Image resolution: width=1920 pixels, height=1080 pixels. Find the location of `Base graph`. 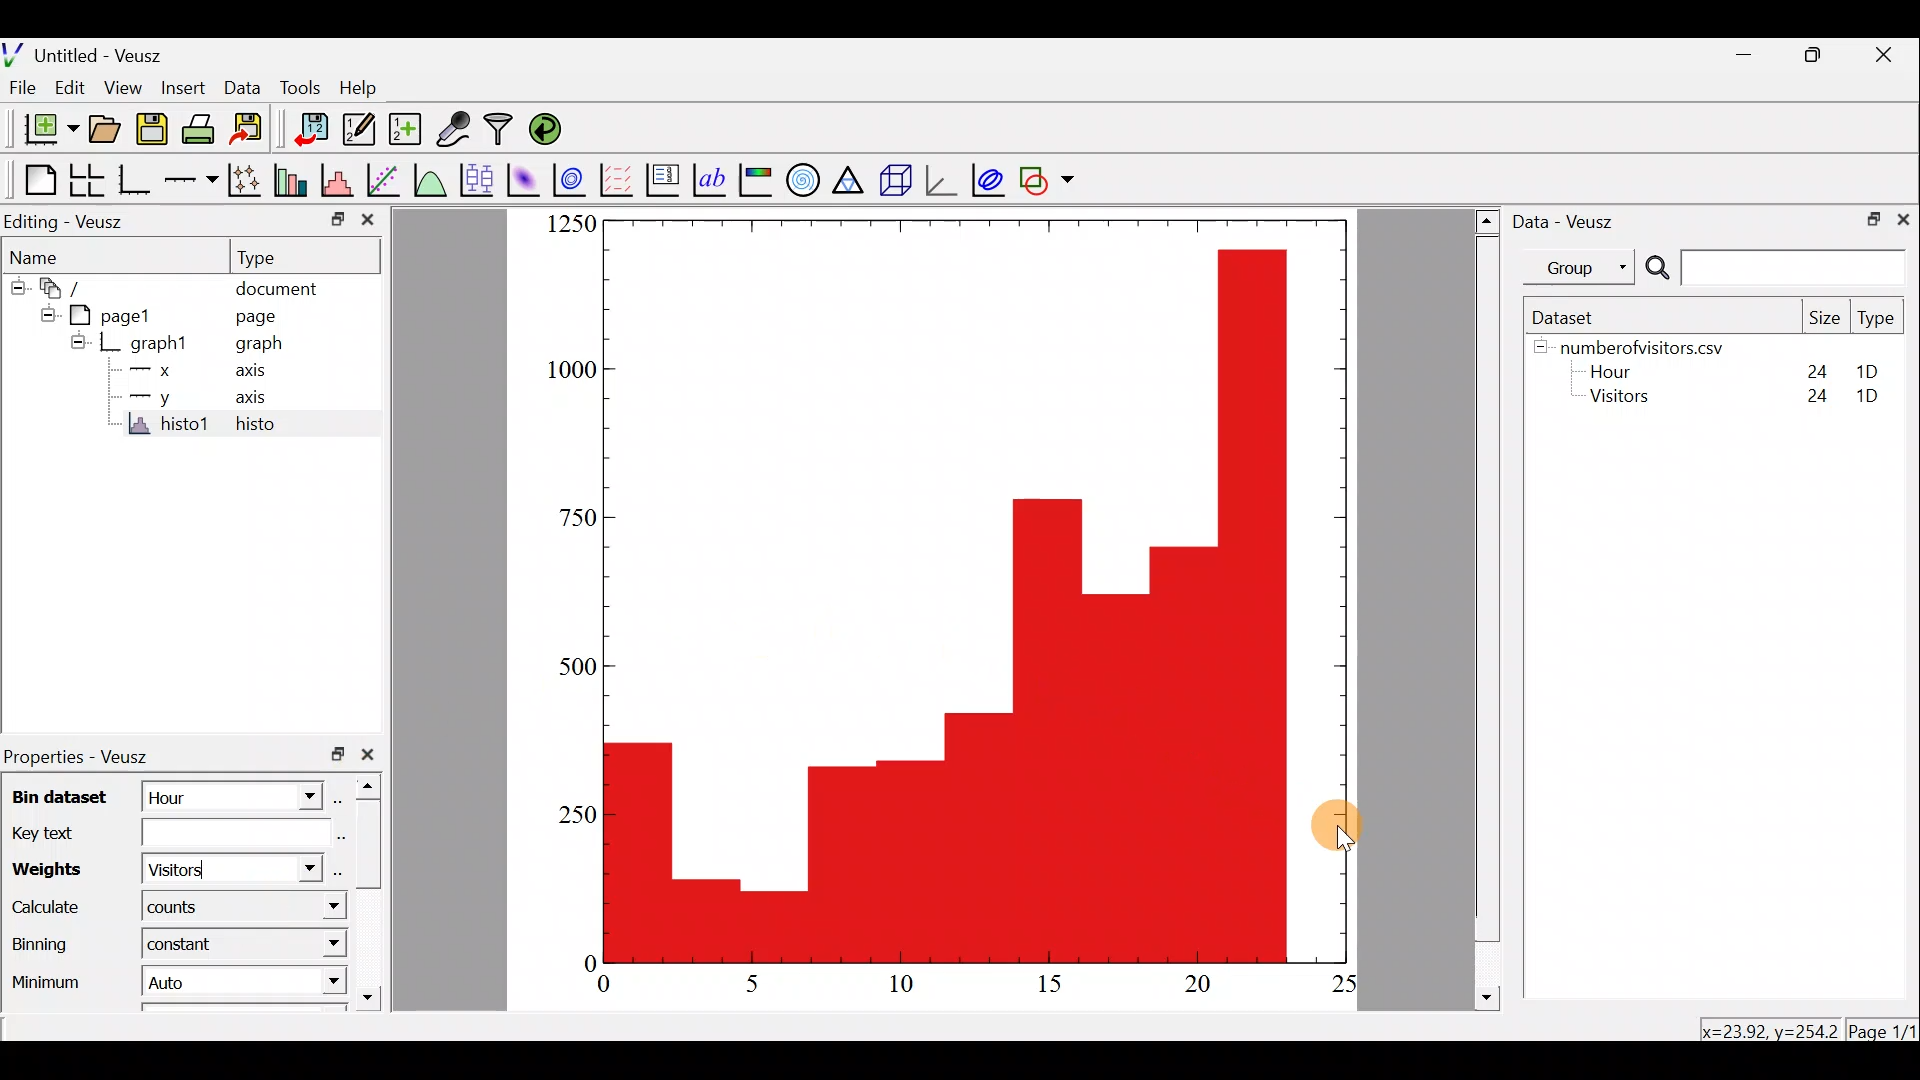

Base graph is located at coordinates (136, 181).